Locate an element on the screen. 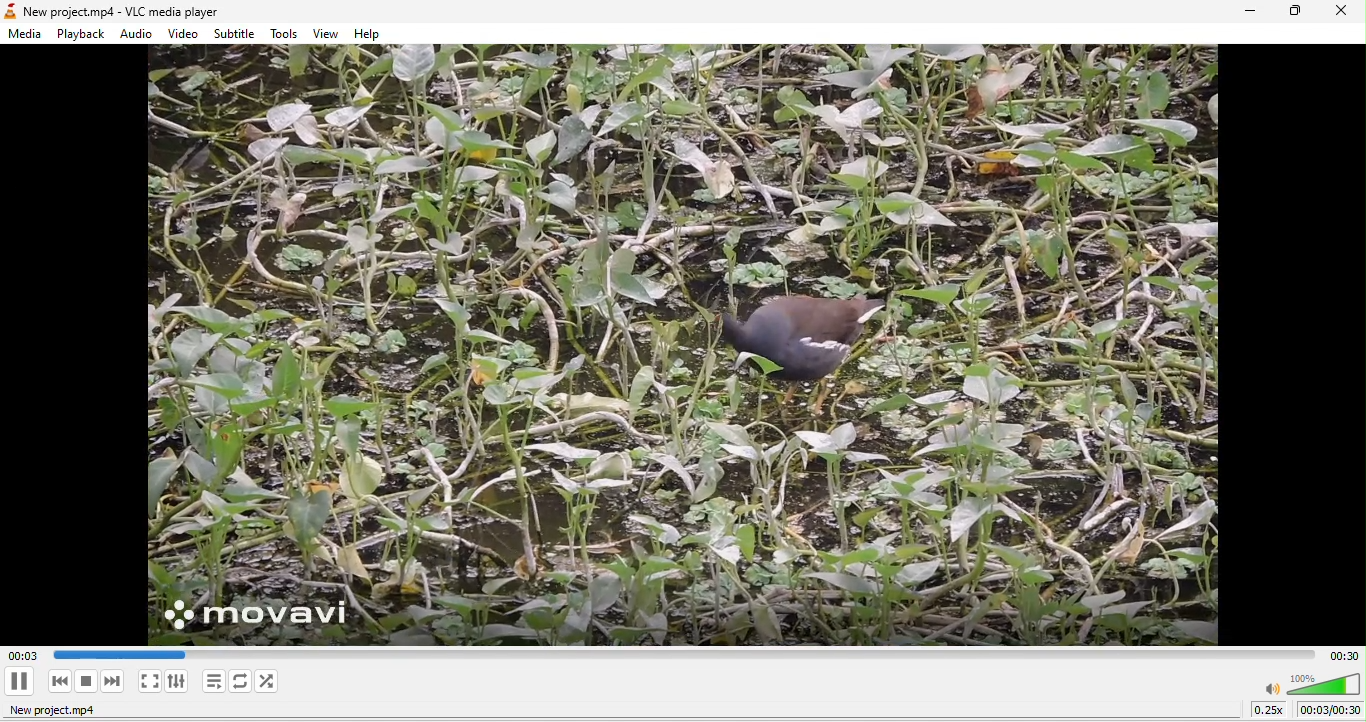 Image resolution: width=1366 pixels, height=722 pixels. Play duration is located at coordinates (679, 657).